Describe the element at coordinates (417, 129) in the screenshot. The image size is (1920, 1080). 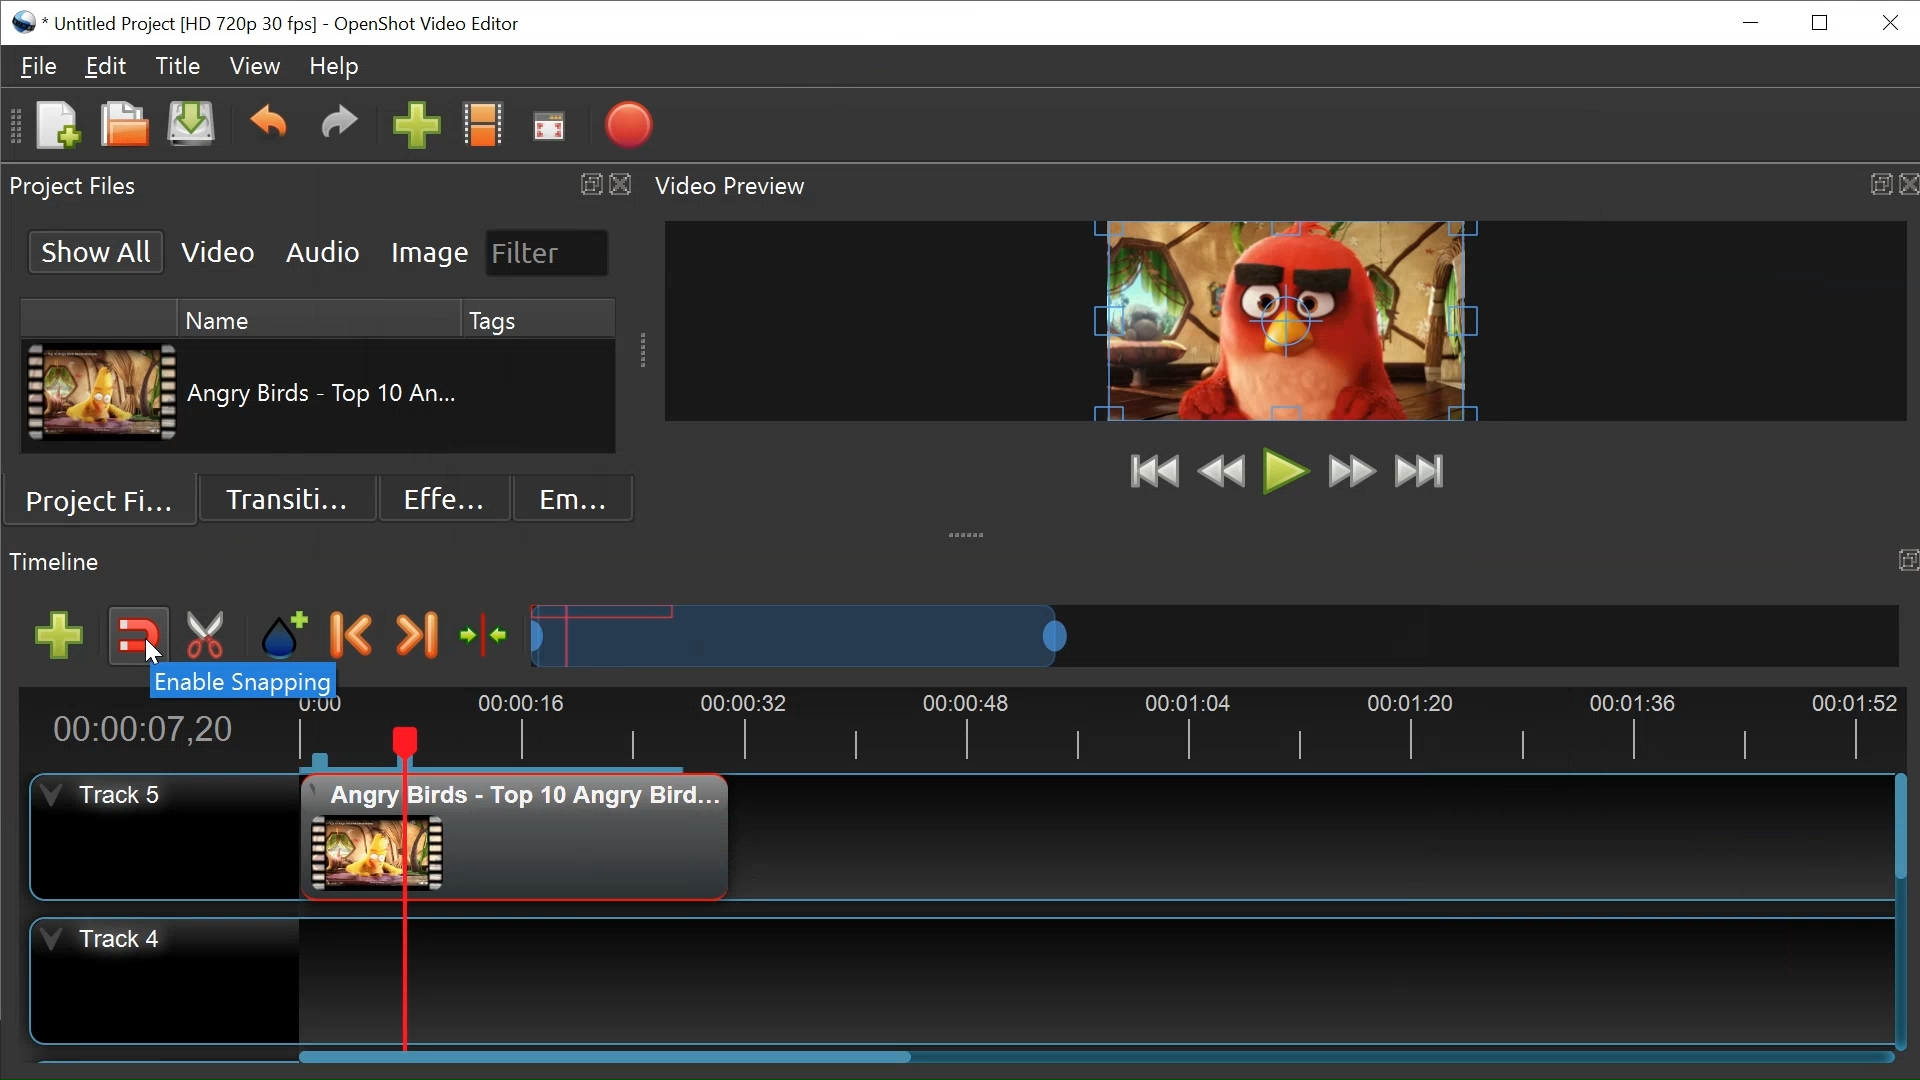
I see `add` at that location.